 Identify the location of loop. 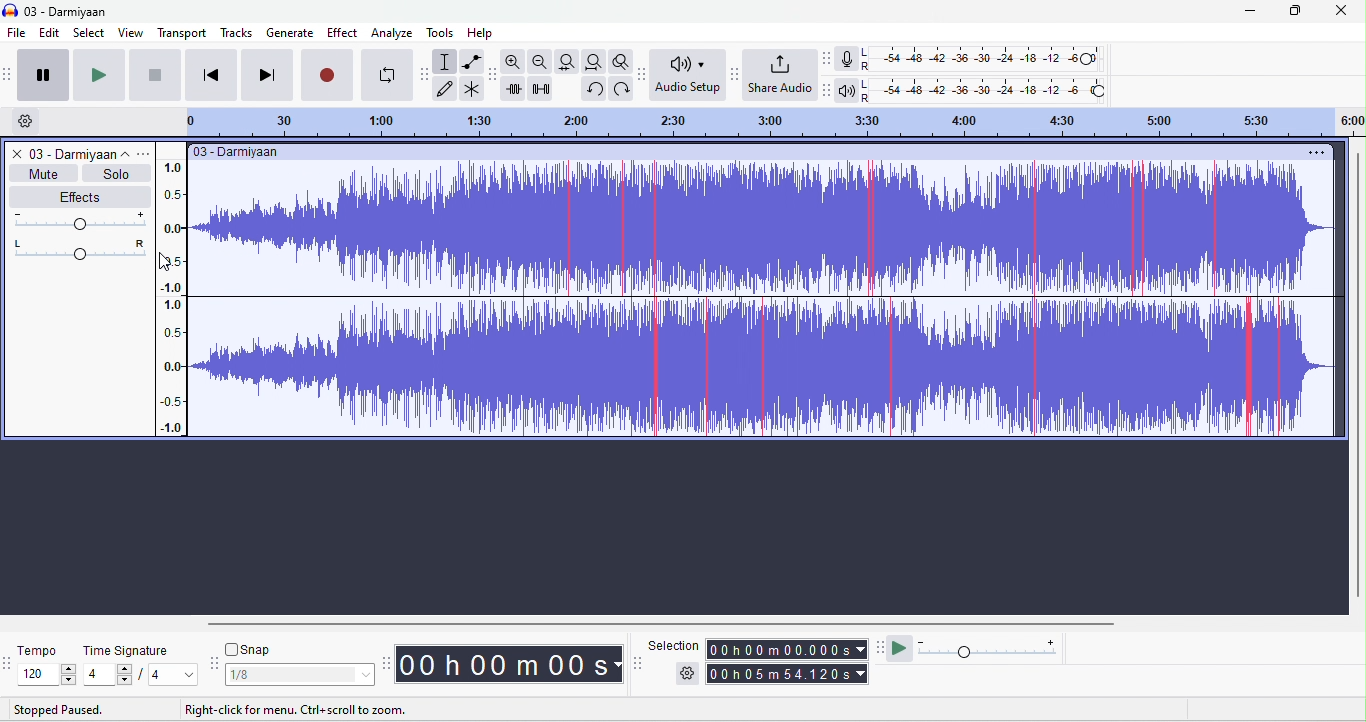
(390, 75).